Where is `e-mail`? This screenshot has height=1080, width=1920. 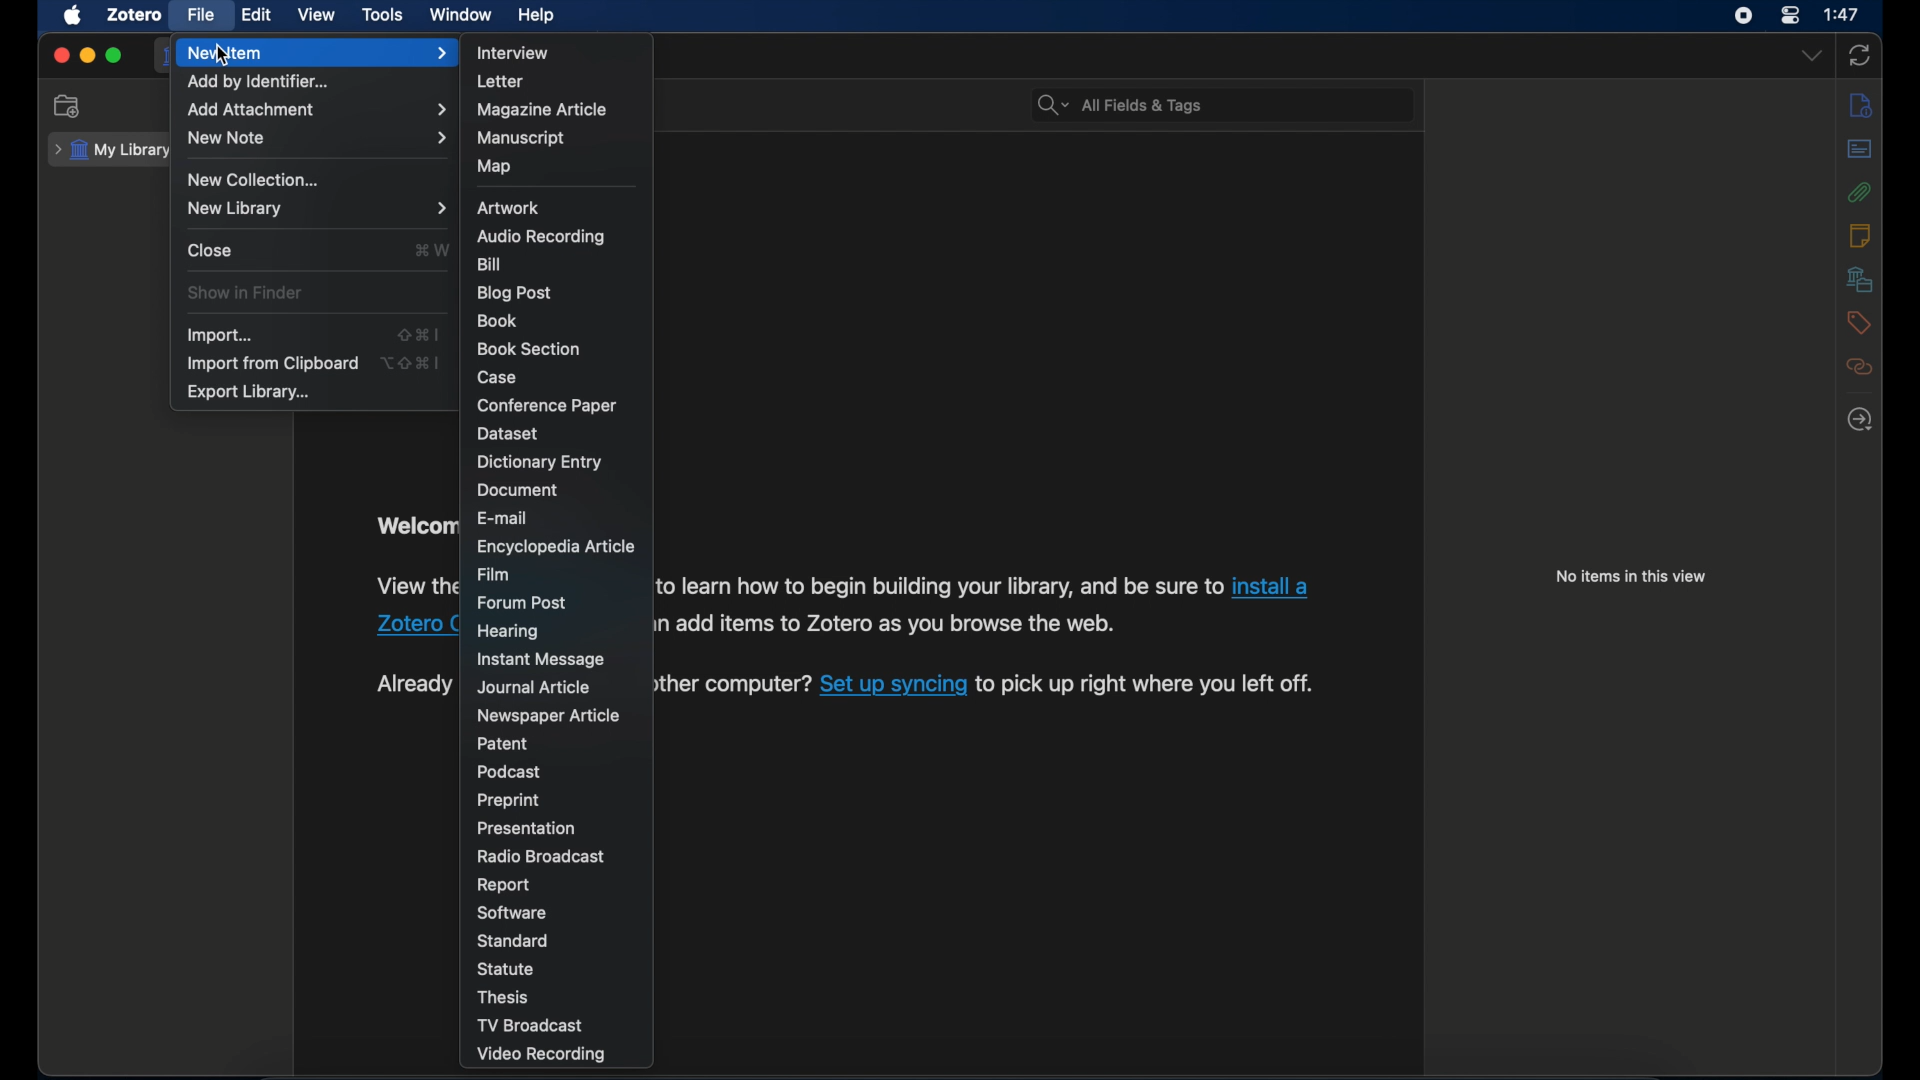 e-mail is located at coordinates (503, 517).